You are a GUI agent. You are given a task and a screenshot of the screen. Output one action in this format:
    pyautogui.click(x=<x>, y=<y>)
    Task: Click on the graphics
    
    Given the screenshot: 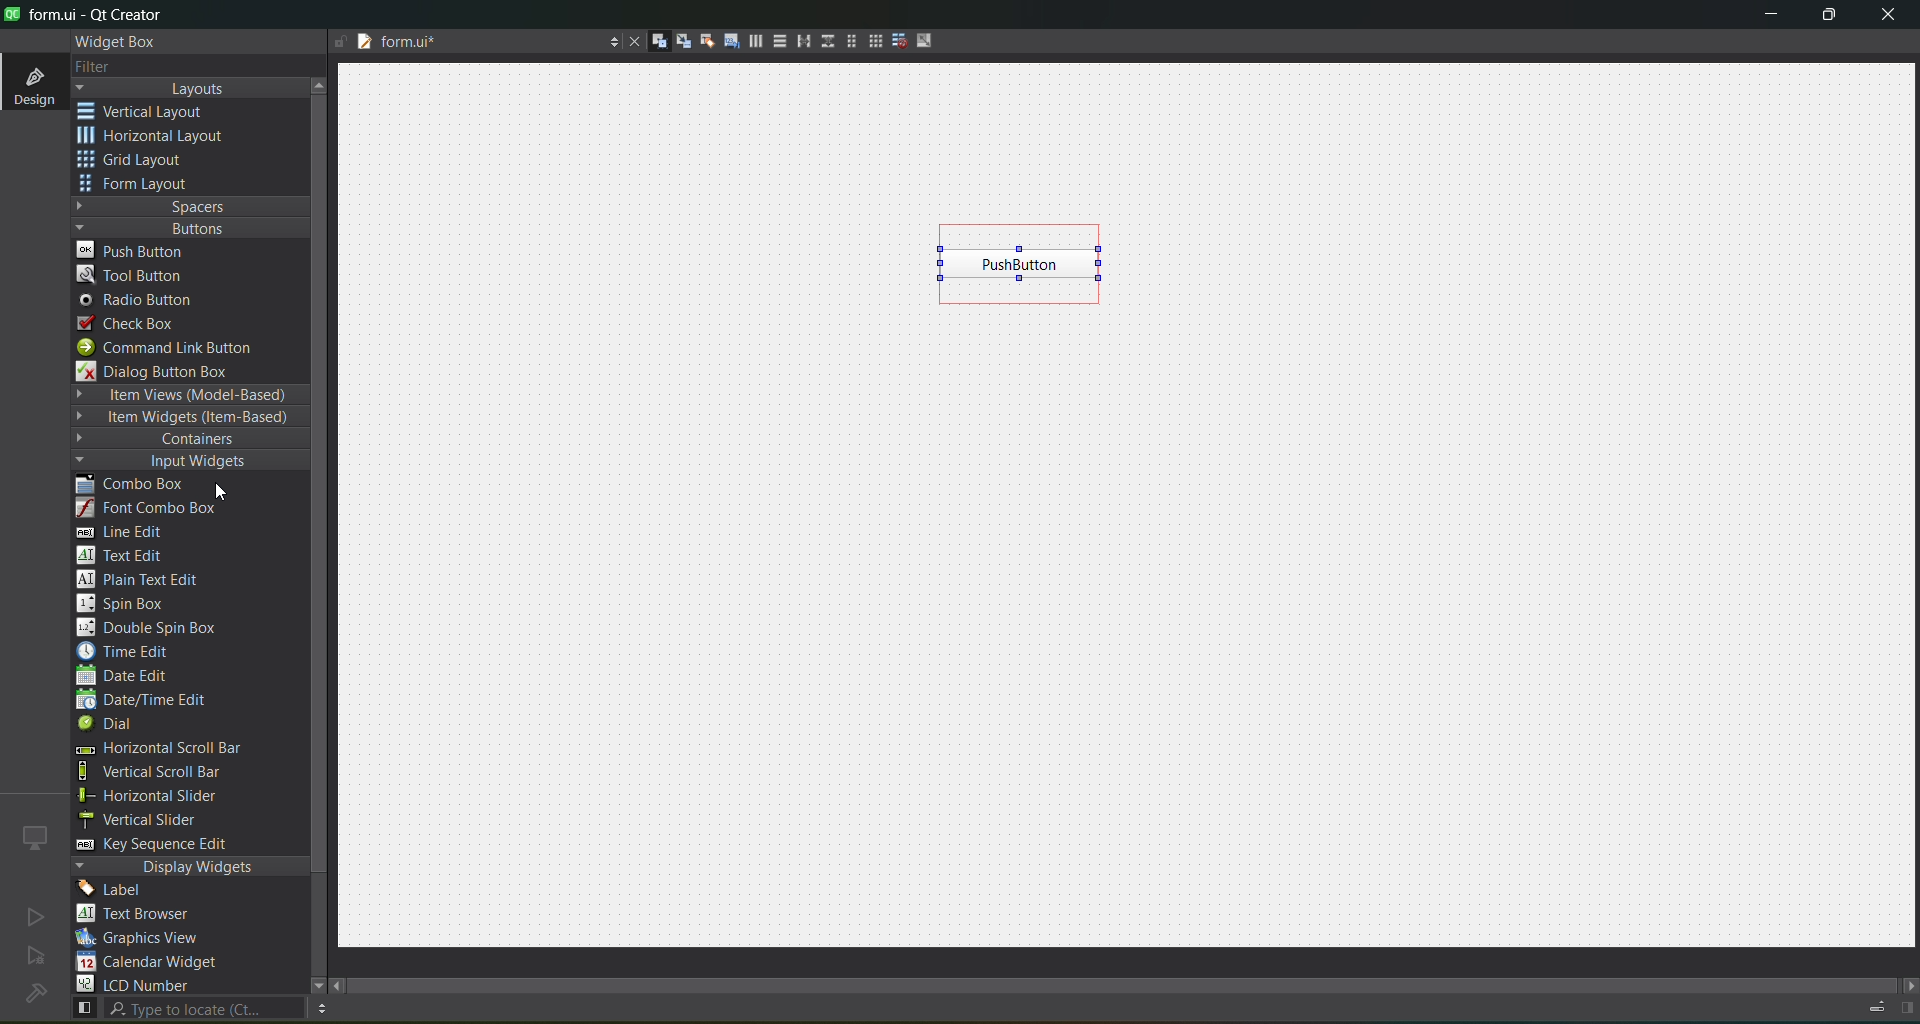 What is the action you would take?
    pyautogui.click(x=146, y=937)
    